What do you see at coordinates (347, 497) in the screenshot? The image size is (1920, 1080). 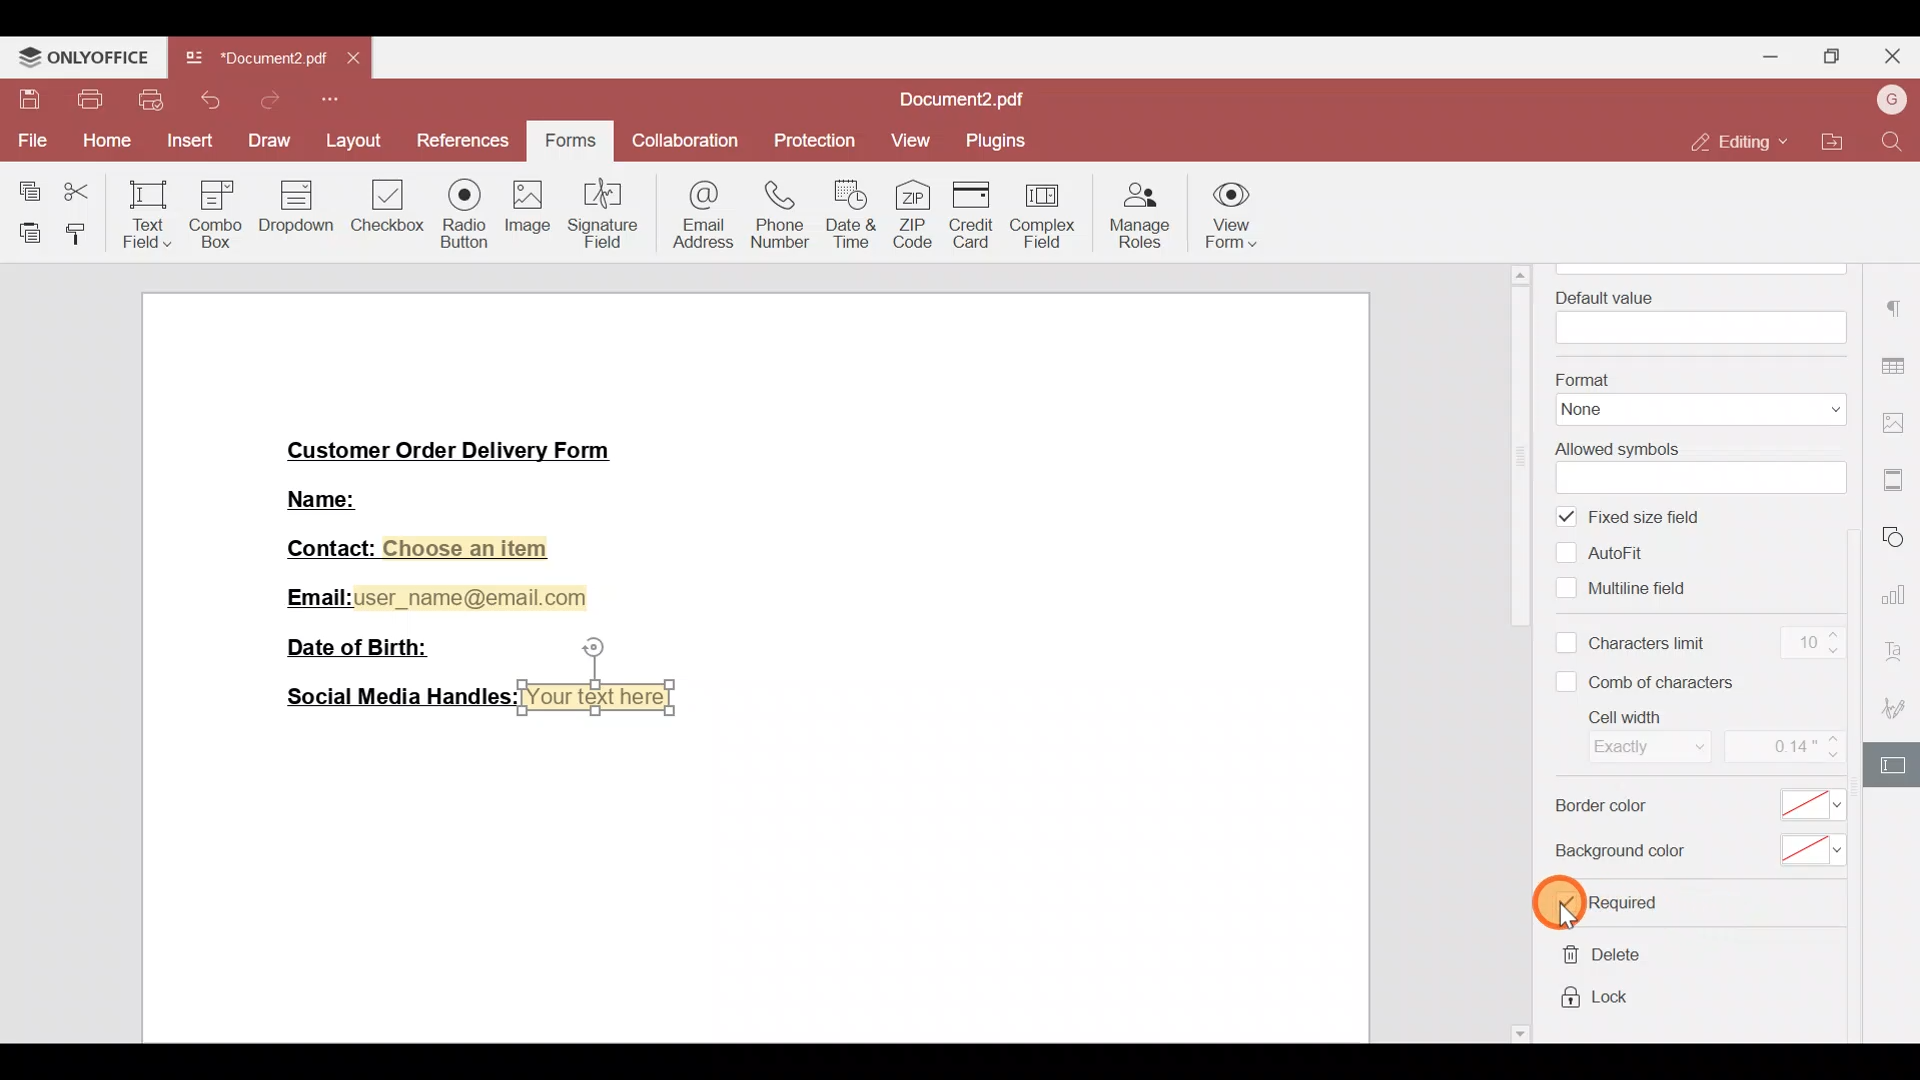 I see `Name:` at bounding box center [347, 497].